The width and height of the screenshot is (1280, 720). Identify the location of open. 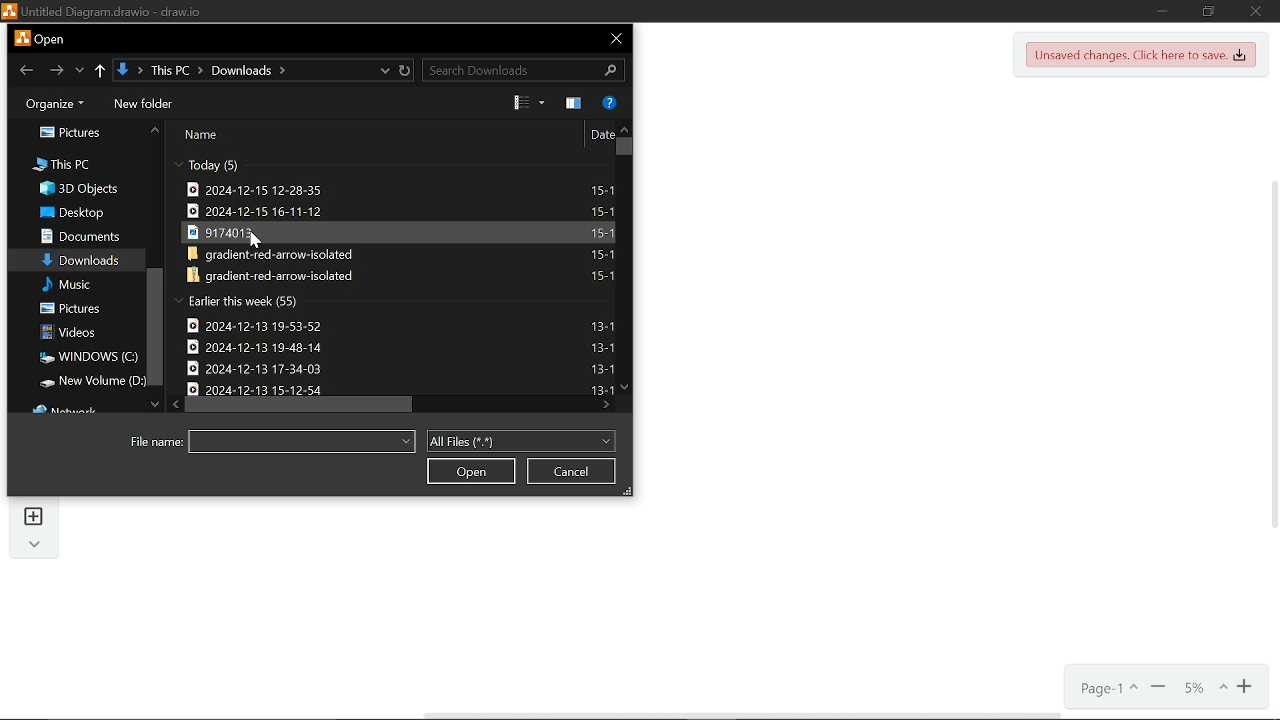
(50, 40).